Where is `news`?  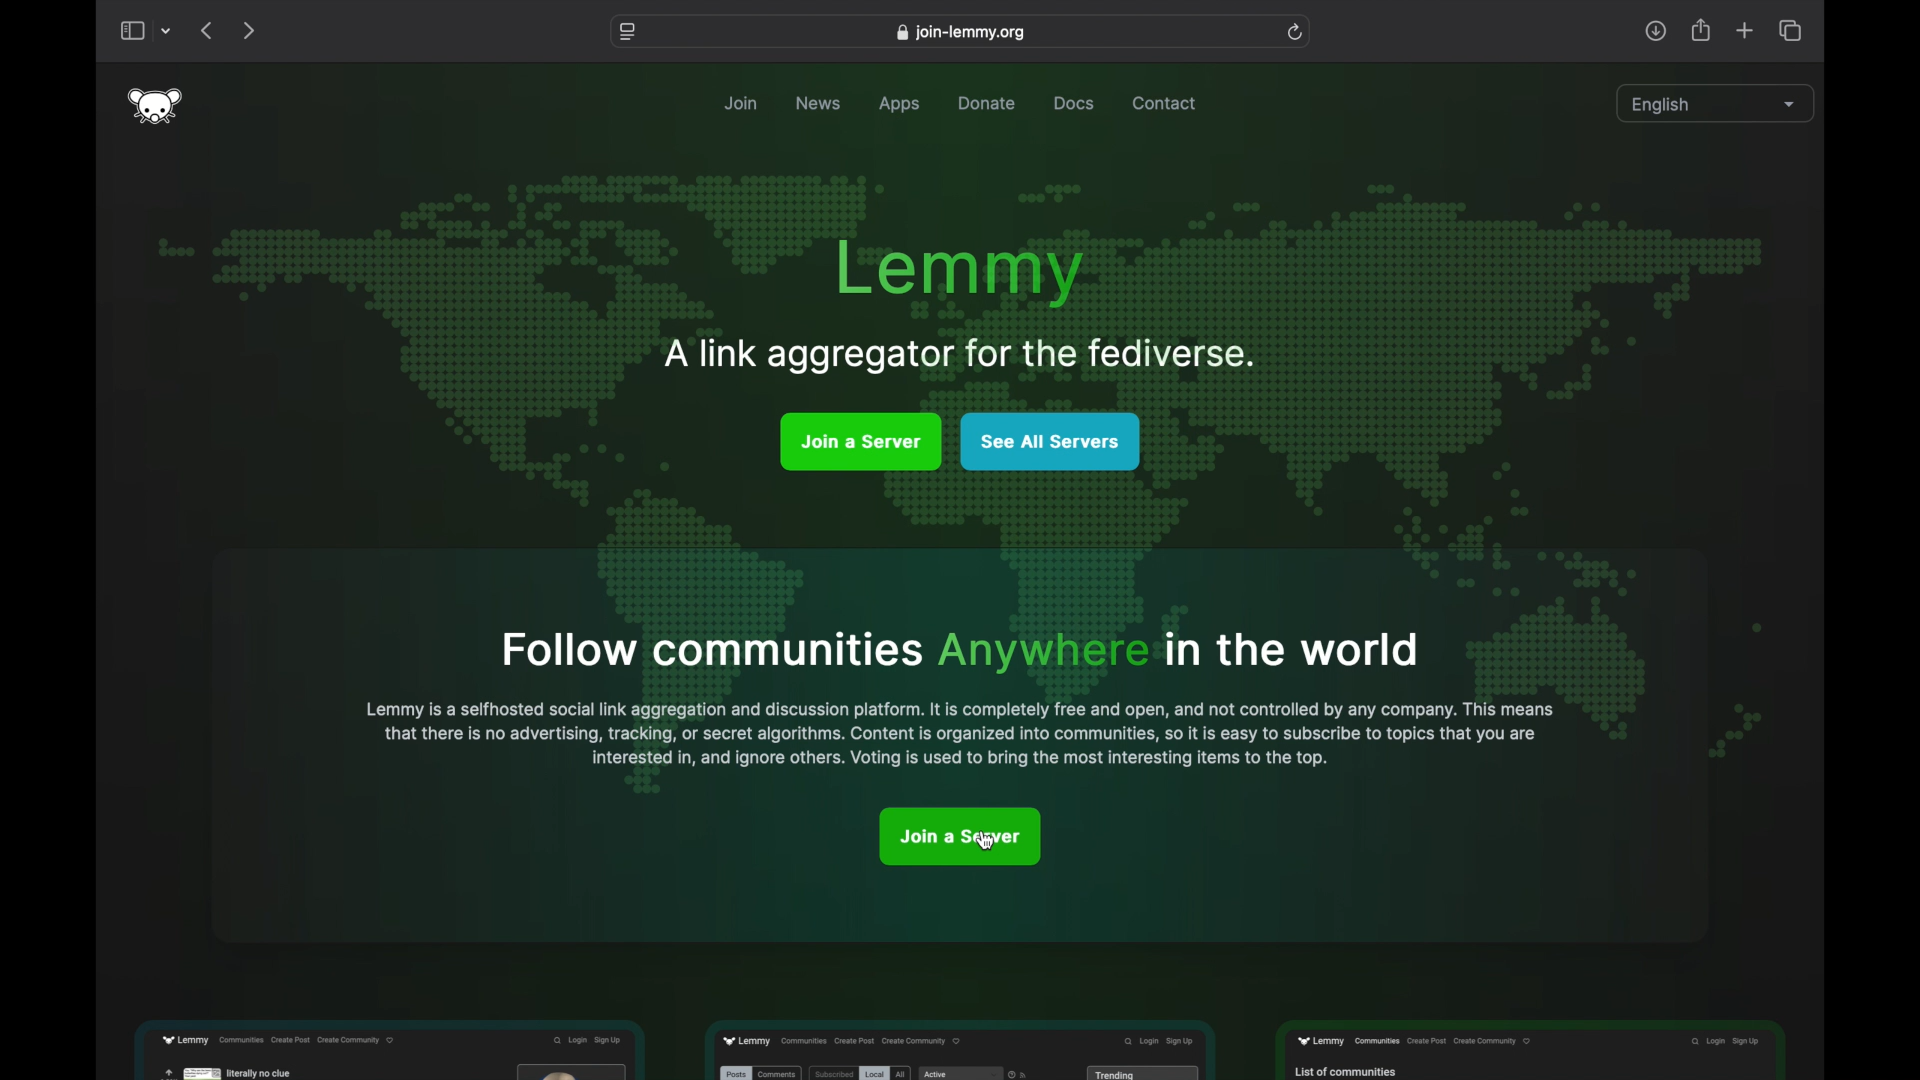 news is located at coordinates (820, 104).